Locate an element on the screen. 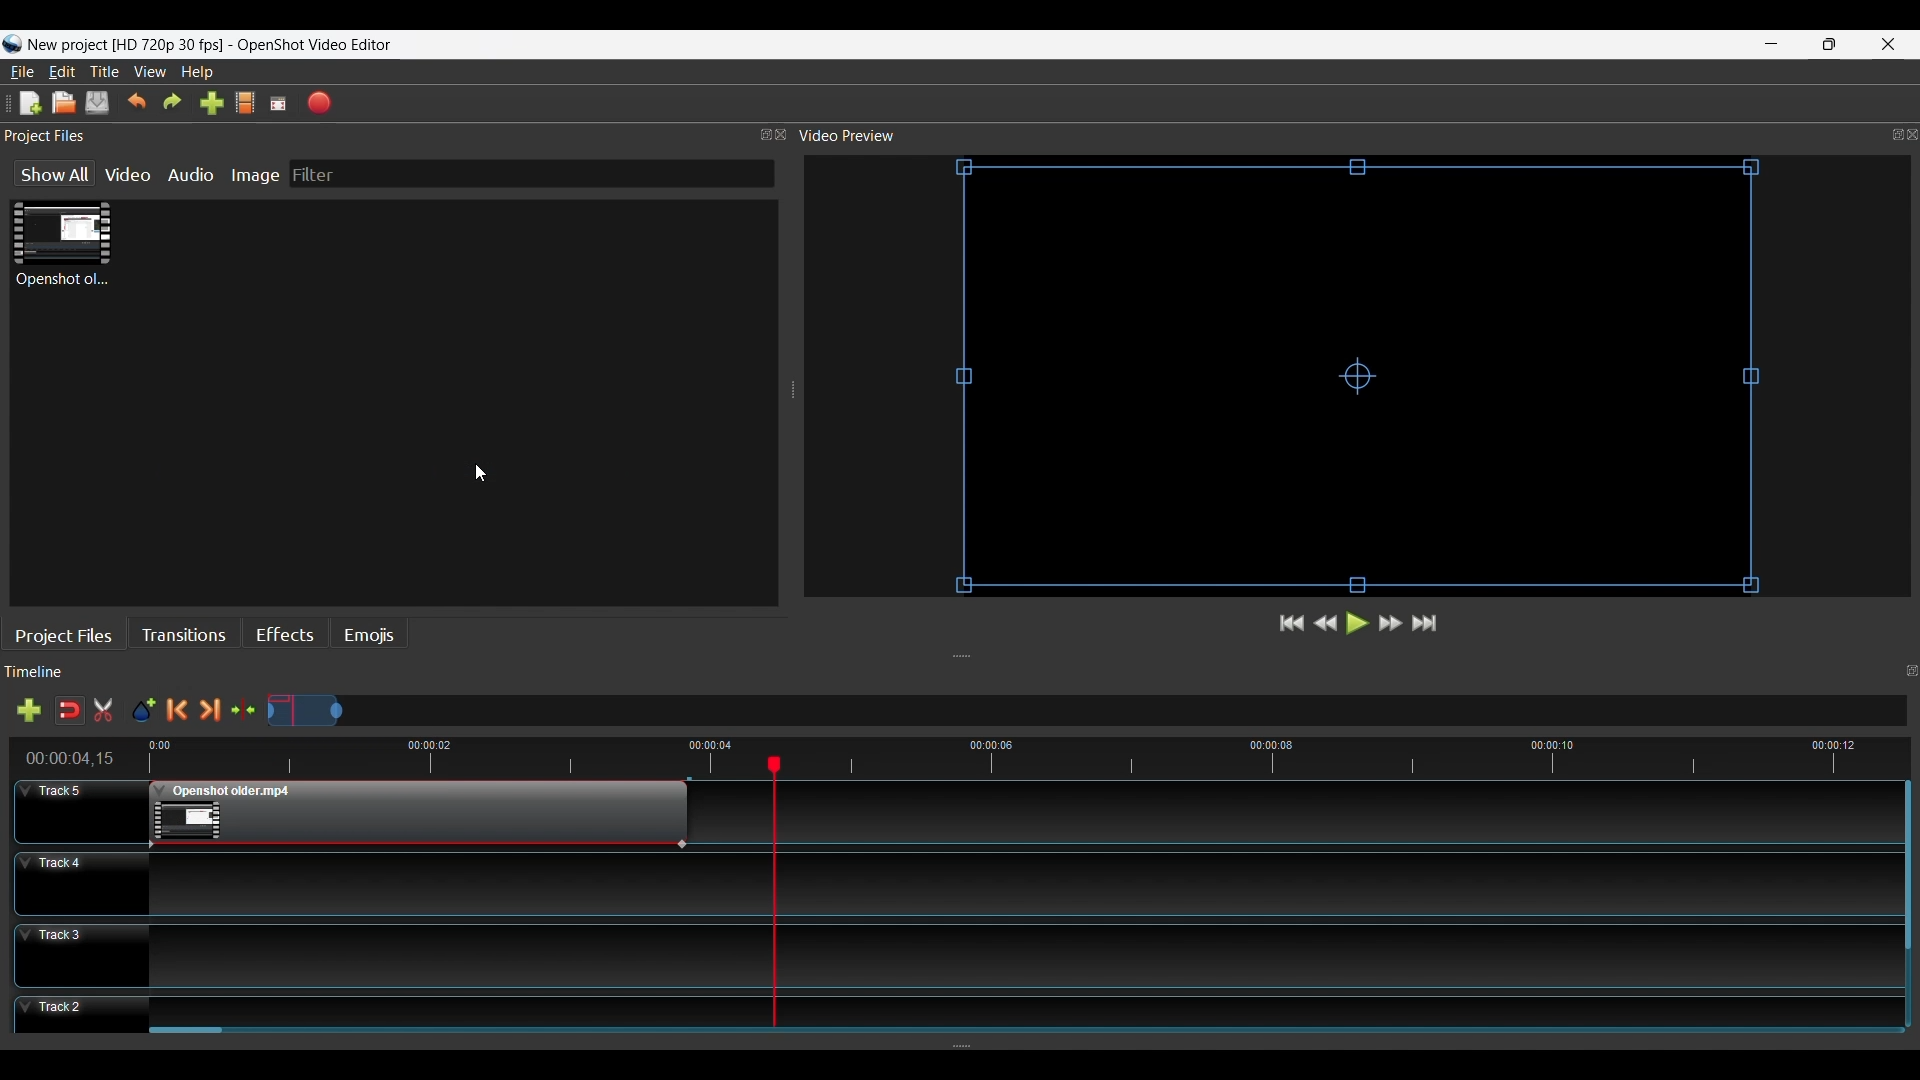 The width and height of the screenshot is (1920, 1080). Timeline is located at coordinates (967, 674).